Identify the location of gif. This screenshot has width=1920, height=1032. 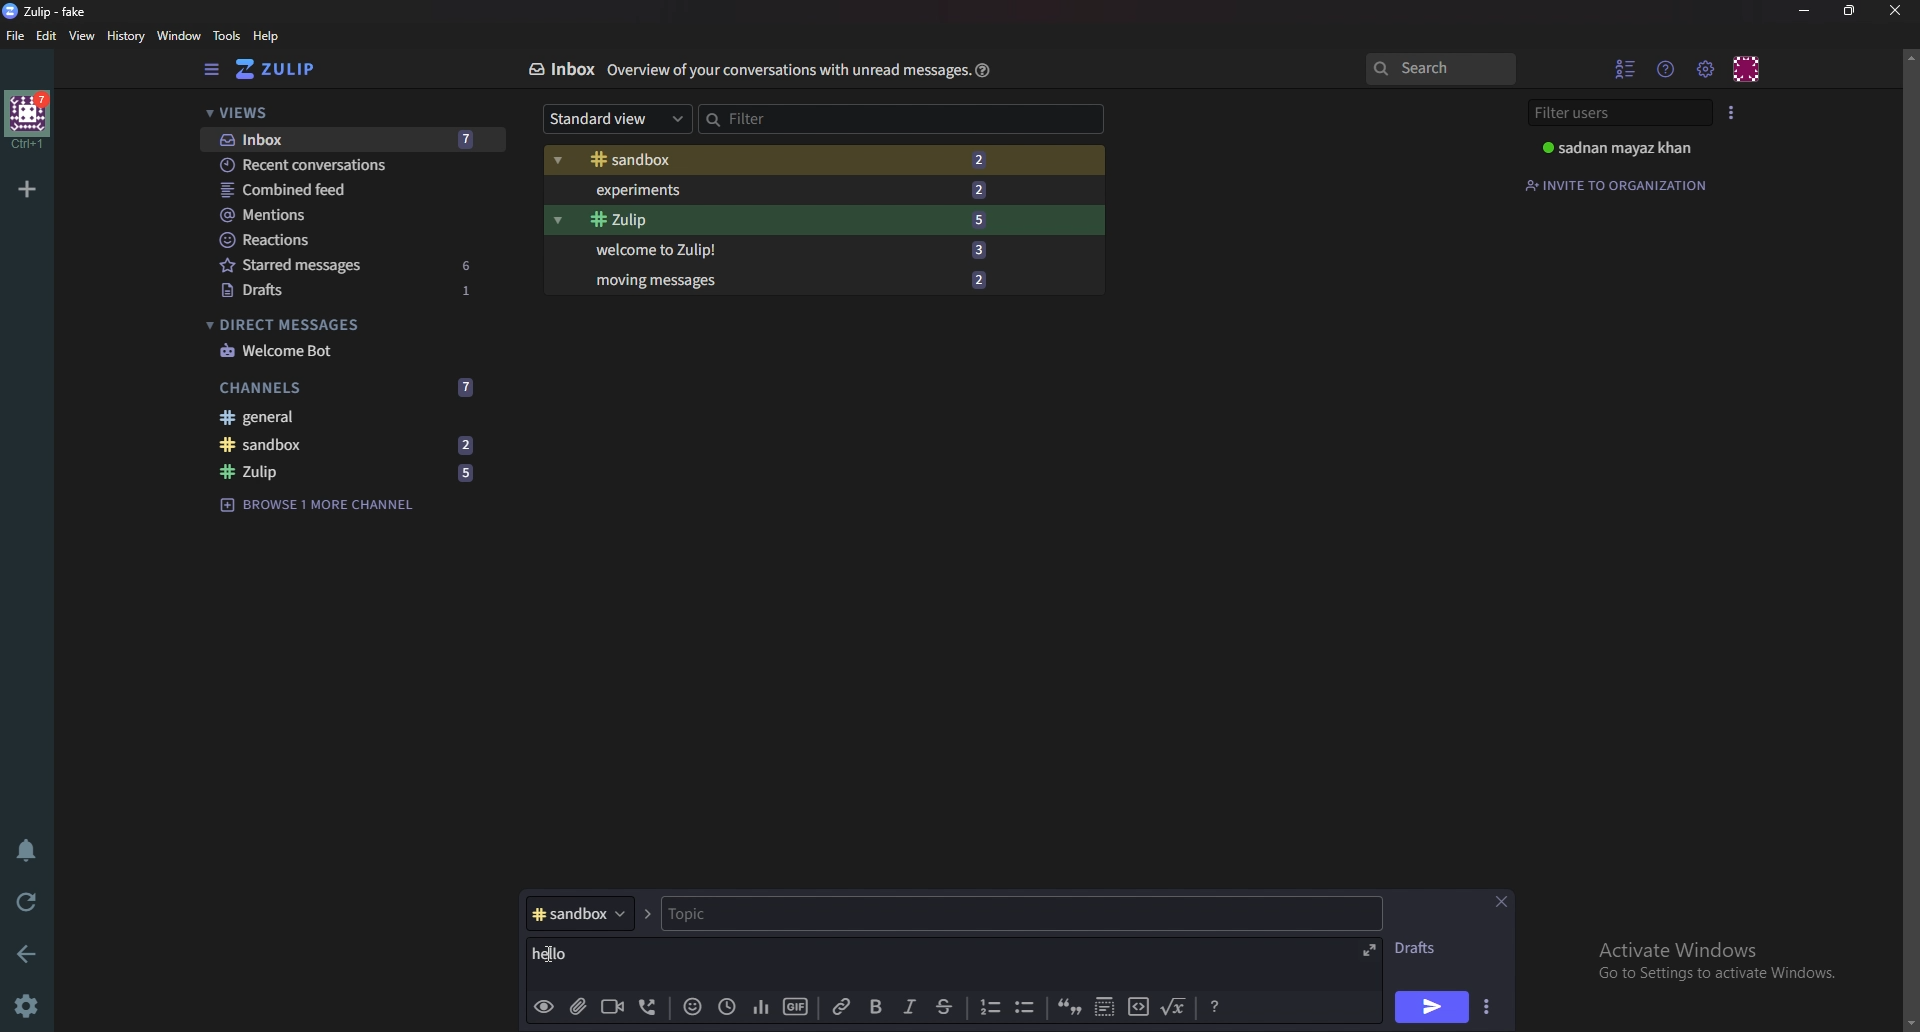
(797, 1005).